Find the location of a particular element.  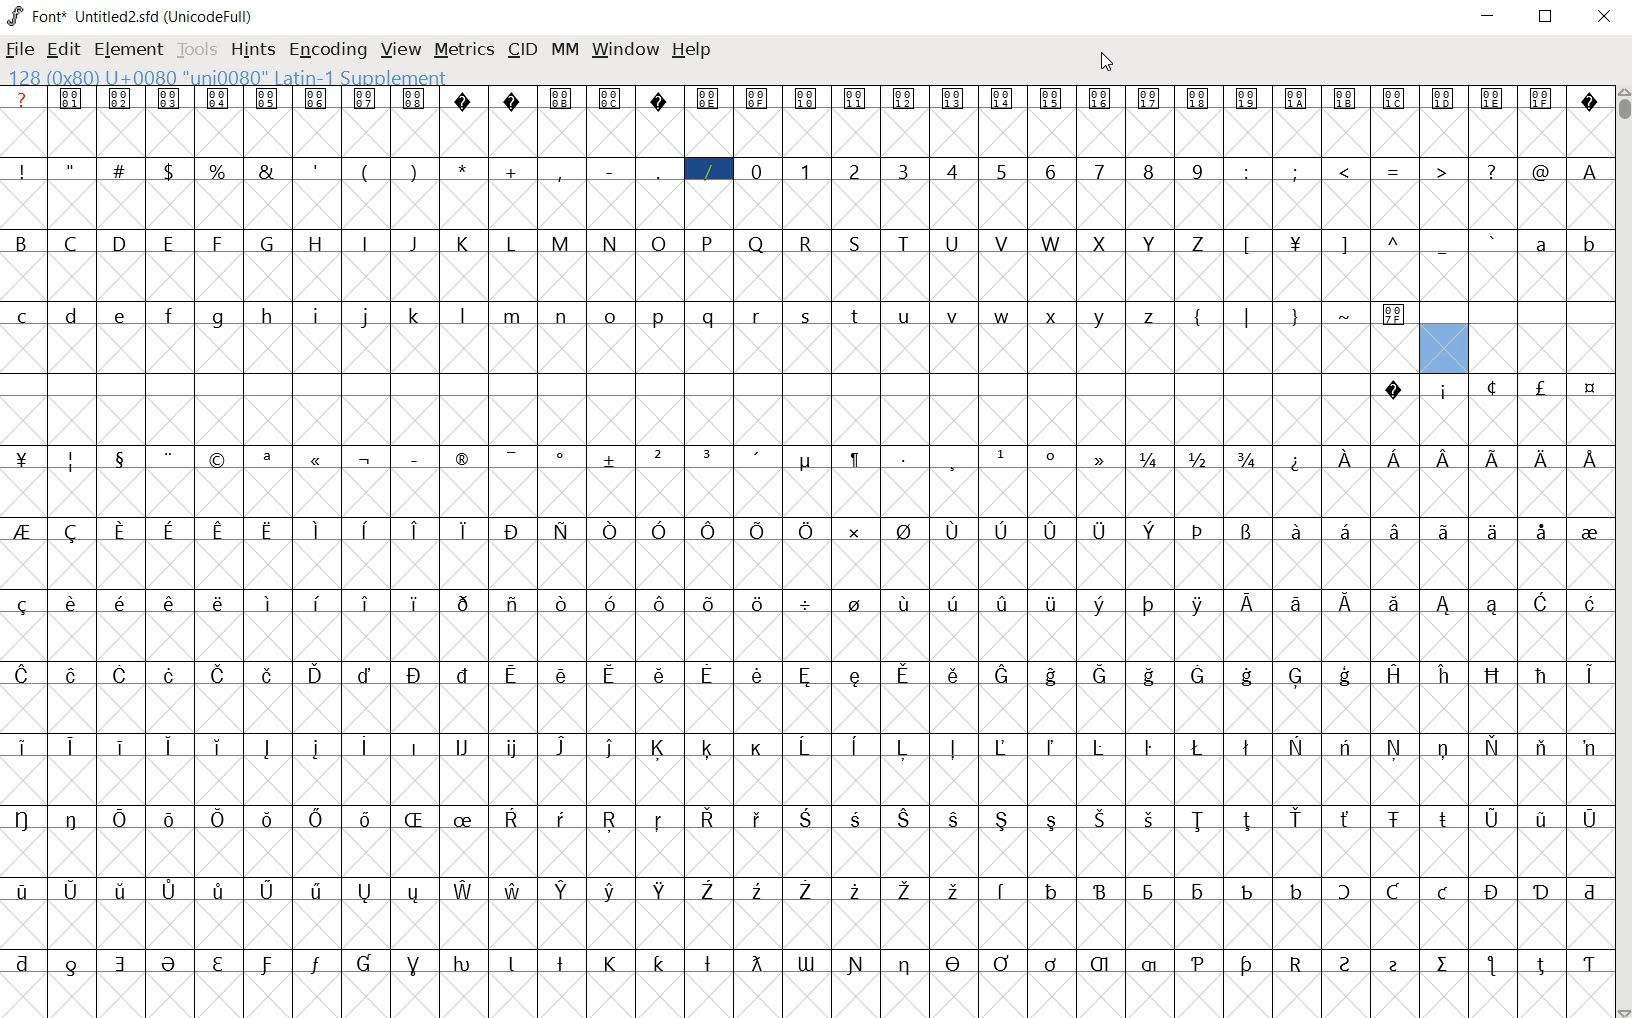

glyph is located at coordinates (561, 317).